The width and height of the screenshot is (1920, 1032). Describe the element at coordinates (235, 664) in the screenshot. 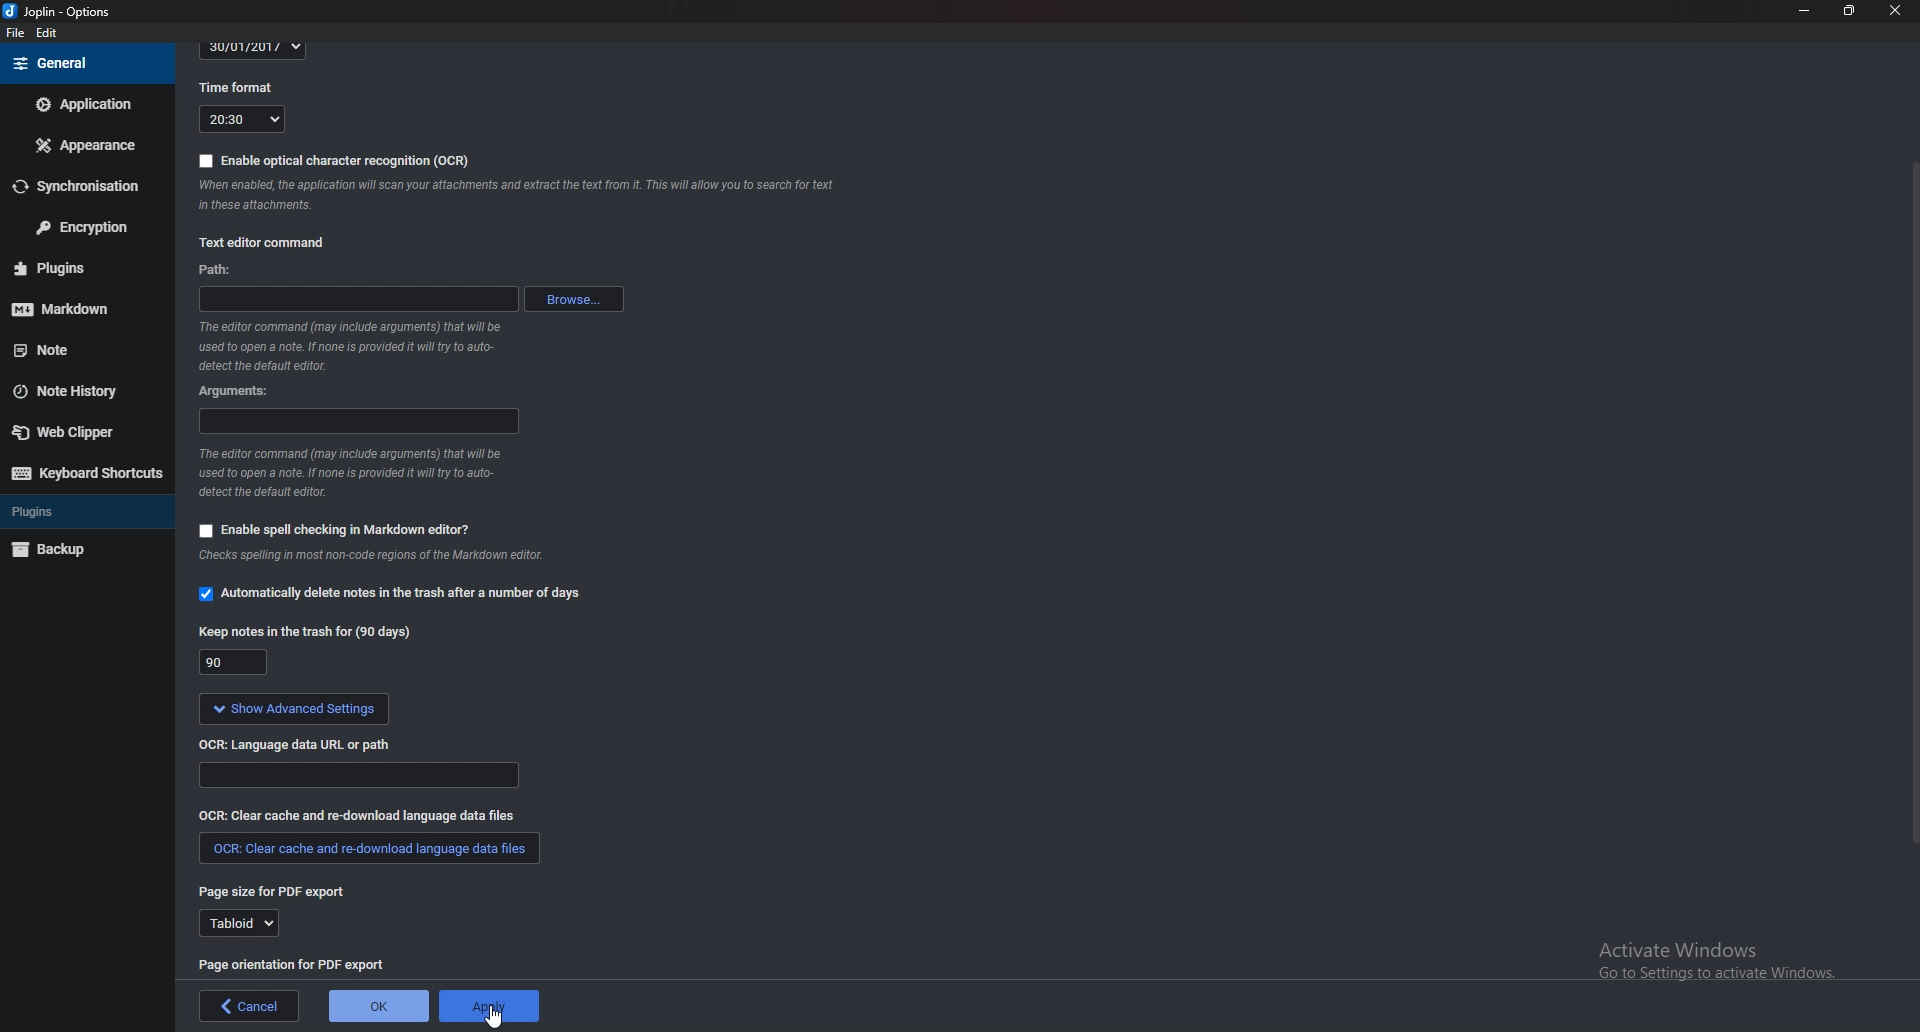

I see `90 days` at that location.